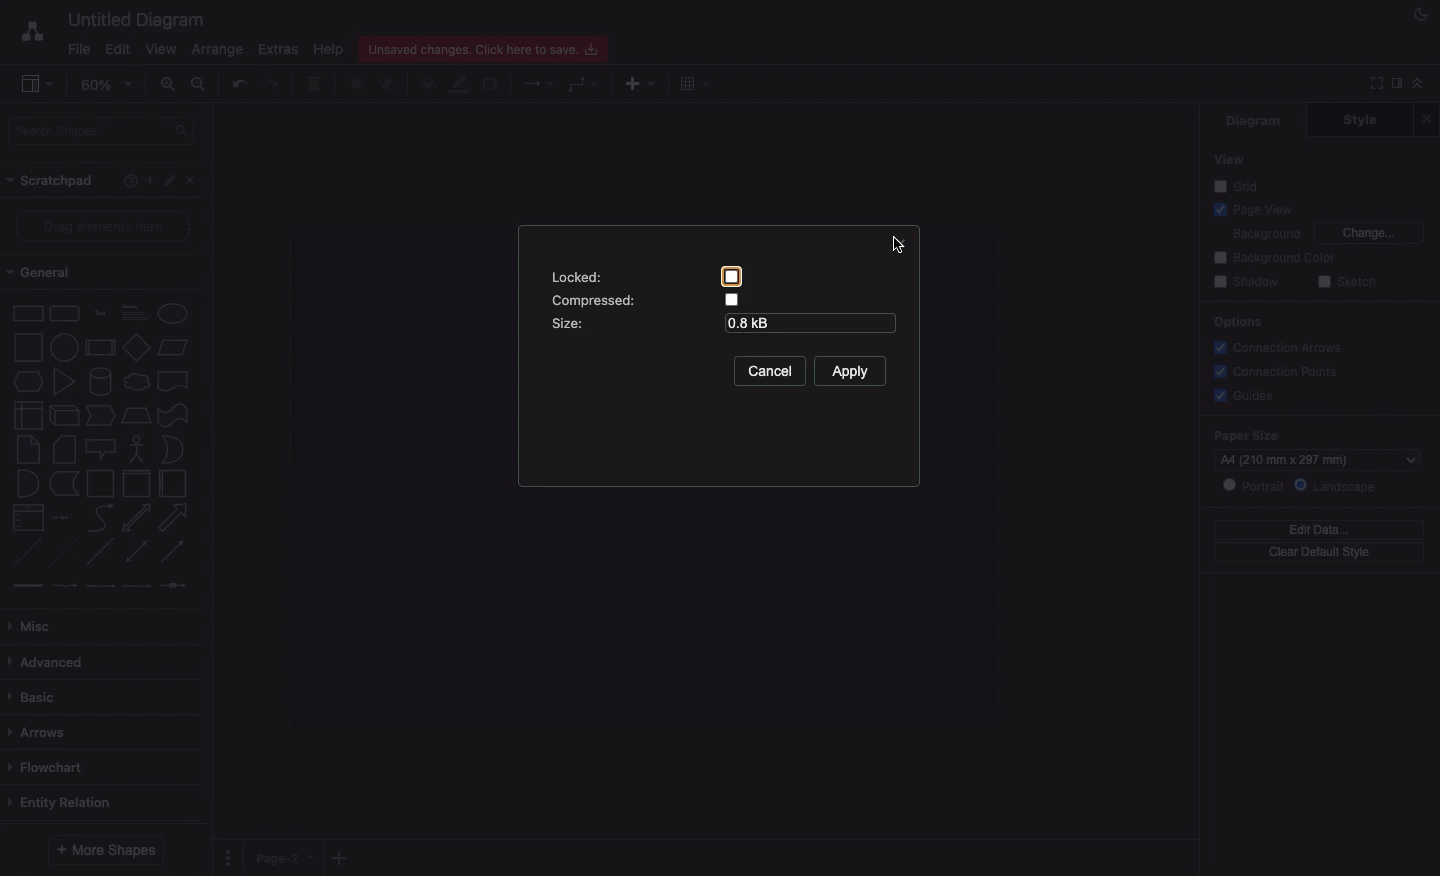 This screenshot has width=1440, height=876. Describe the element at coordinates (107, 851) in the screenshot. I see `More shapes` at that location.